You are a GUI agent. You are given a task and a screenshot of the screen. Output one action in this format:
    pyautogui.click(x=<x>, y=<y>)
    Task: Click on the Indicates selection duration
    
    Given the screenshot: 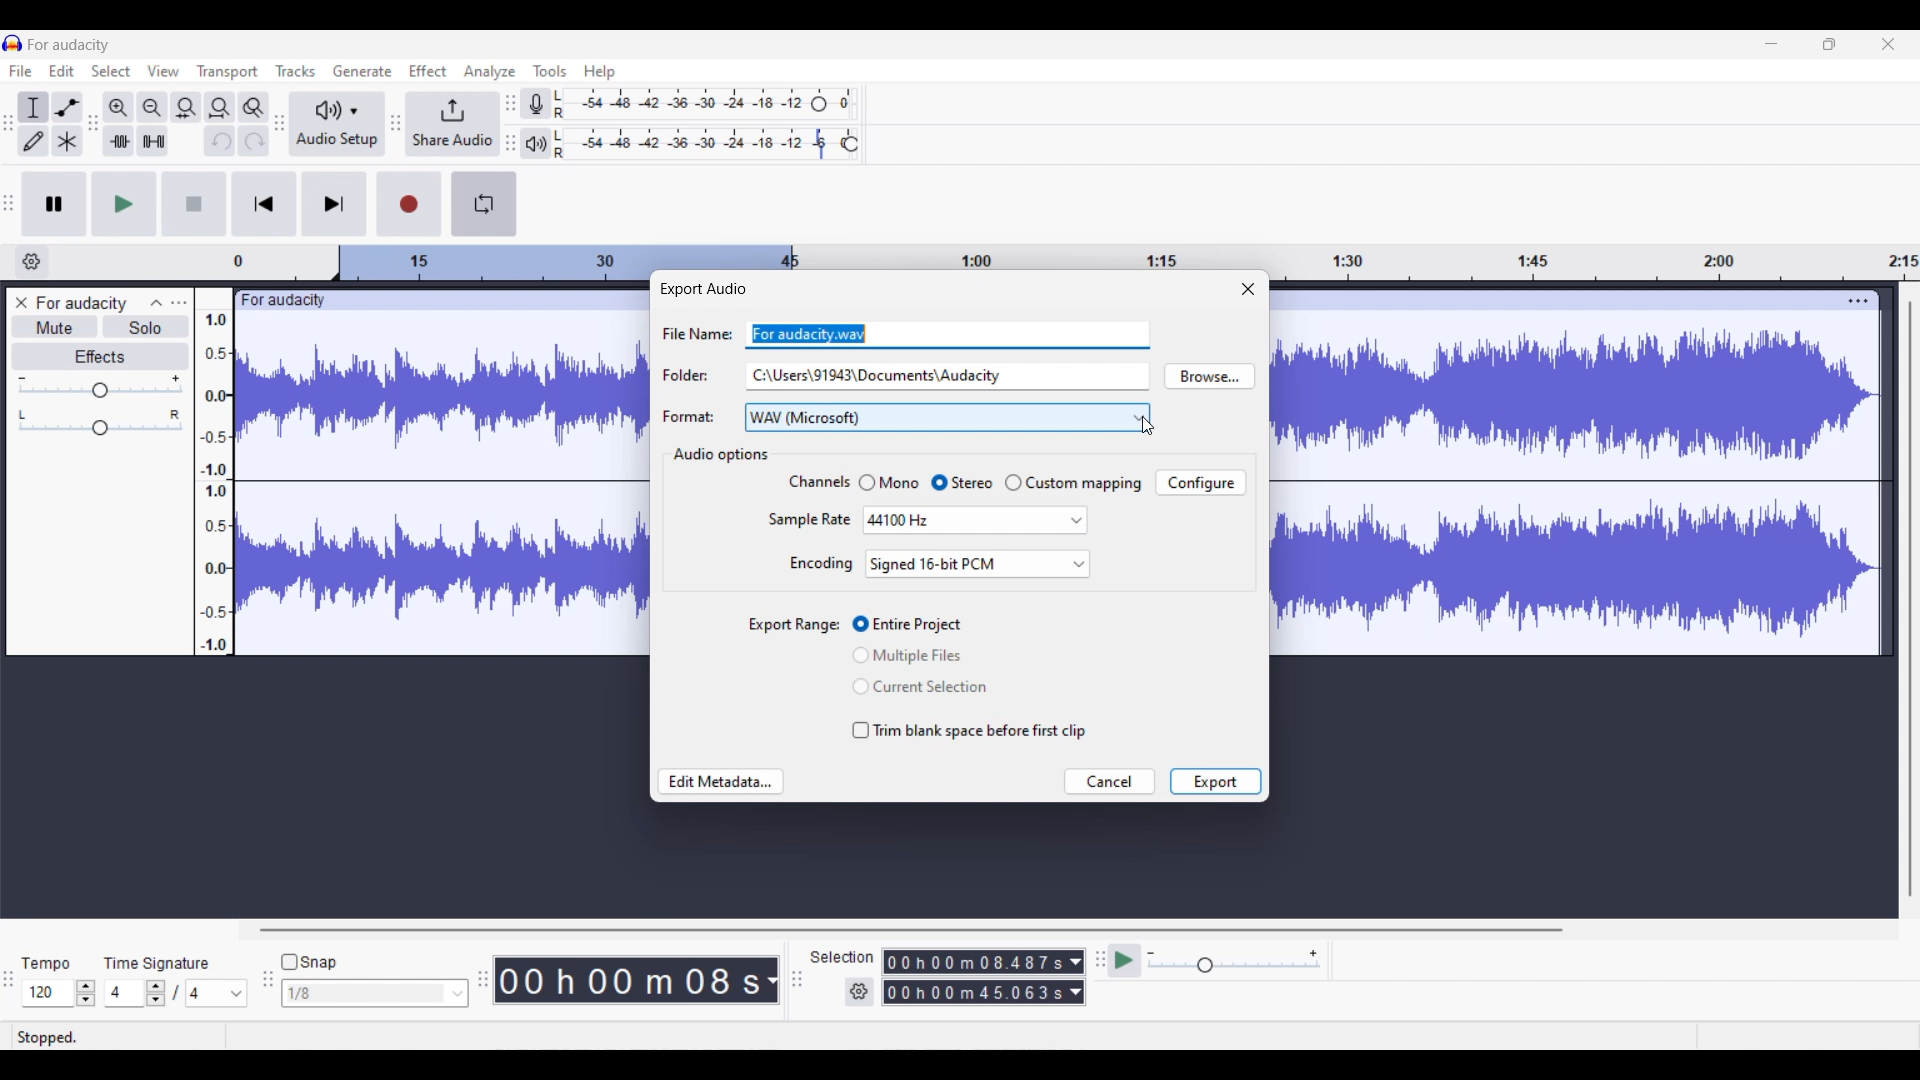 What is the action you would take?
    pyautogui.click(x=842, y=957)
    